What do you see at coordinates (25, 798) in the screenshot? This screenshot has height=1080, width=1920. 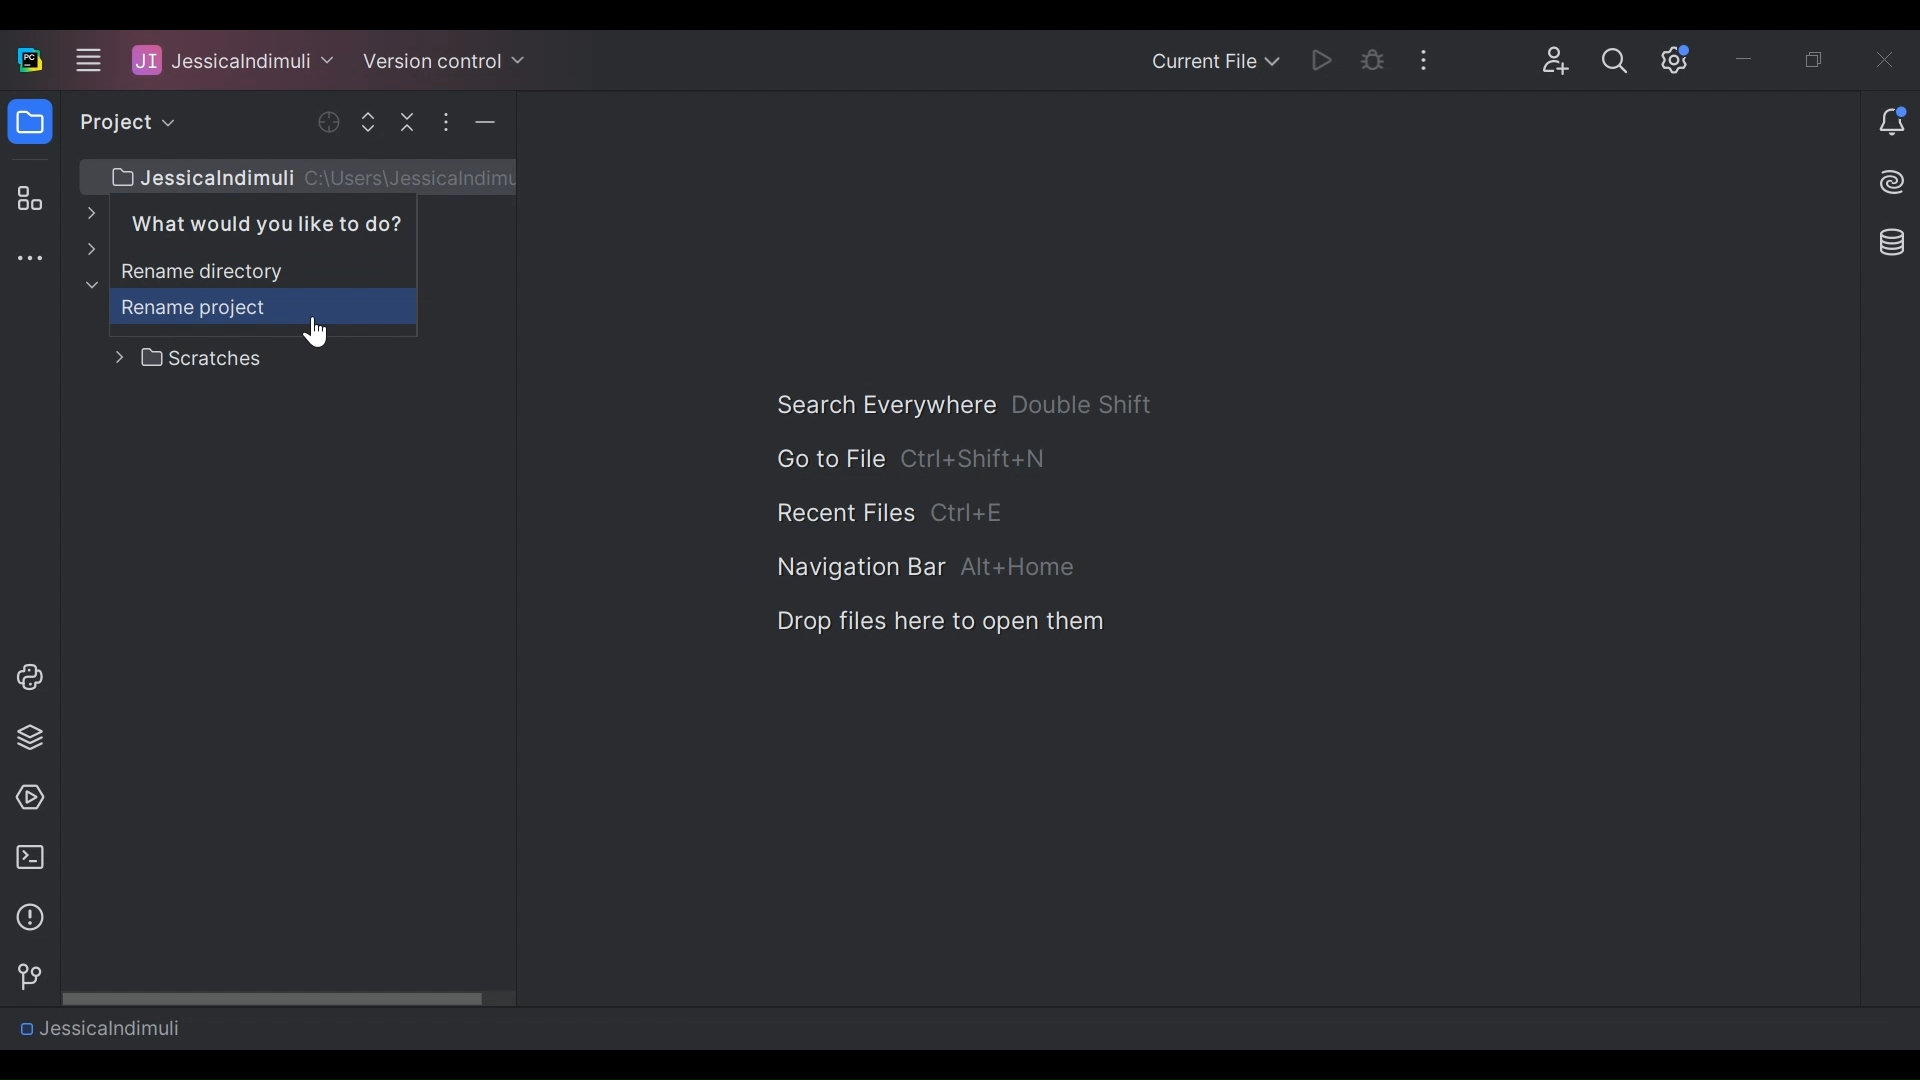 I see `run` at bounding box center [25, 798].